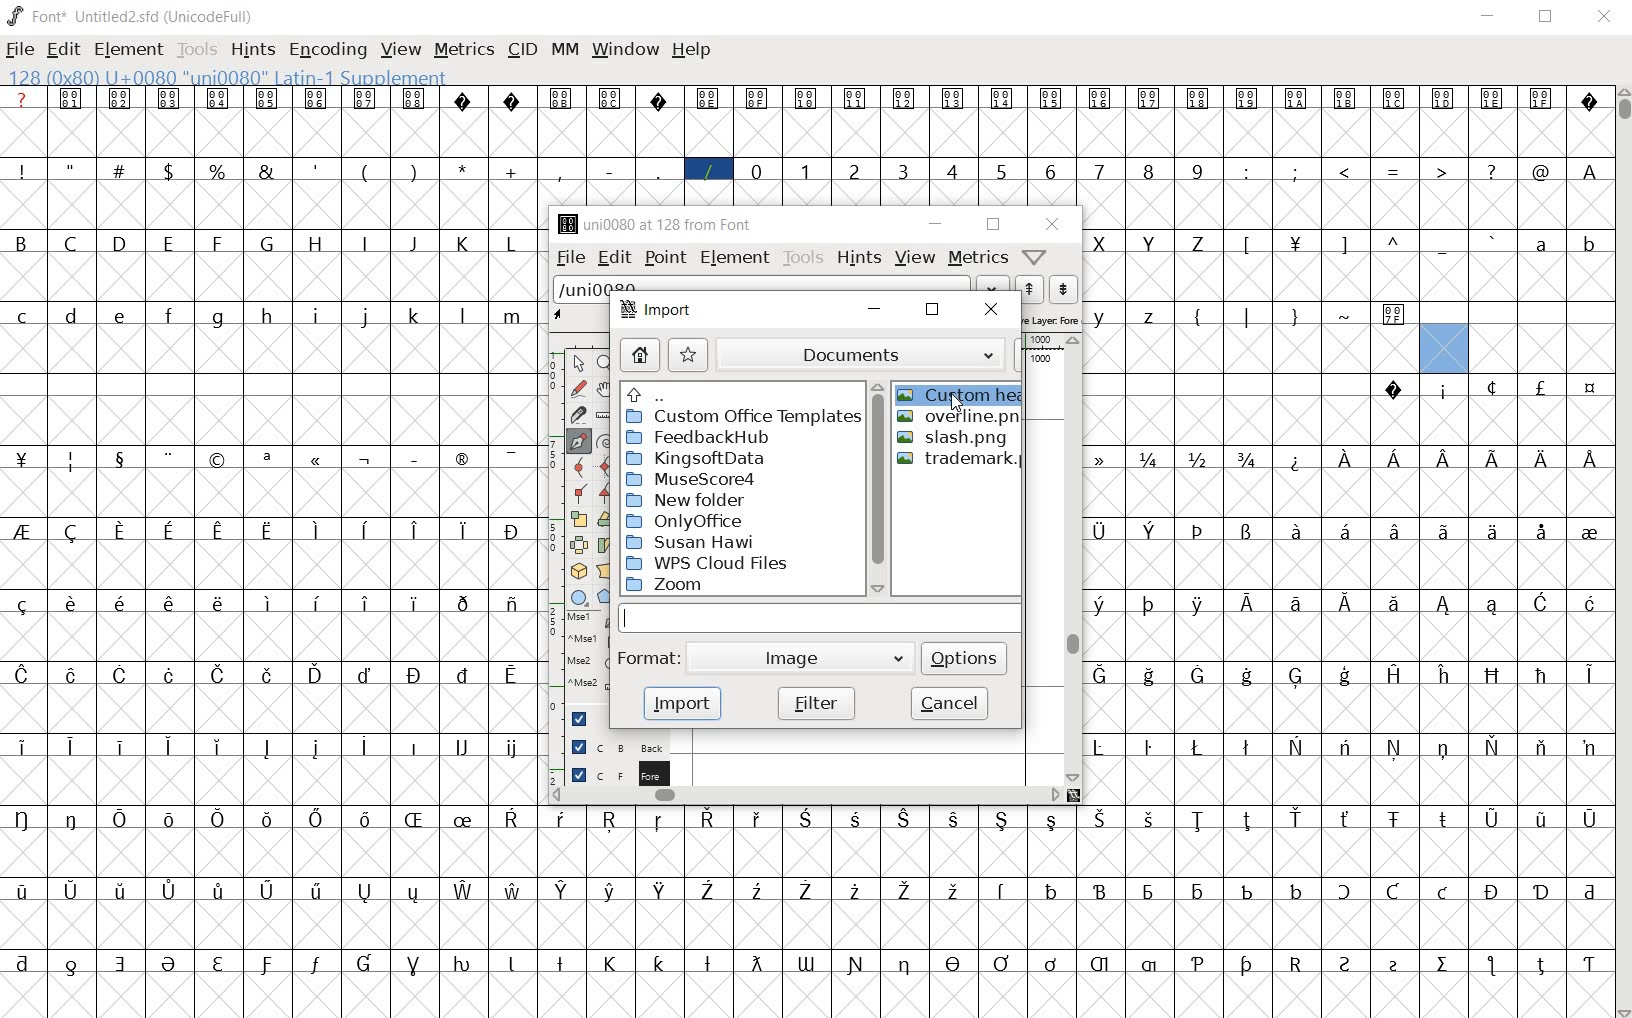  I want to click on glyph, so click(267, 98).